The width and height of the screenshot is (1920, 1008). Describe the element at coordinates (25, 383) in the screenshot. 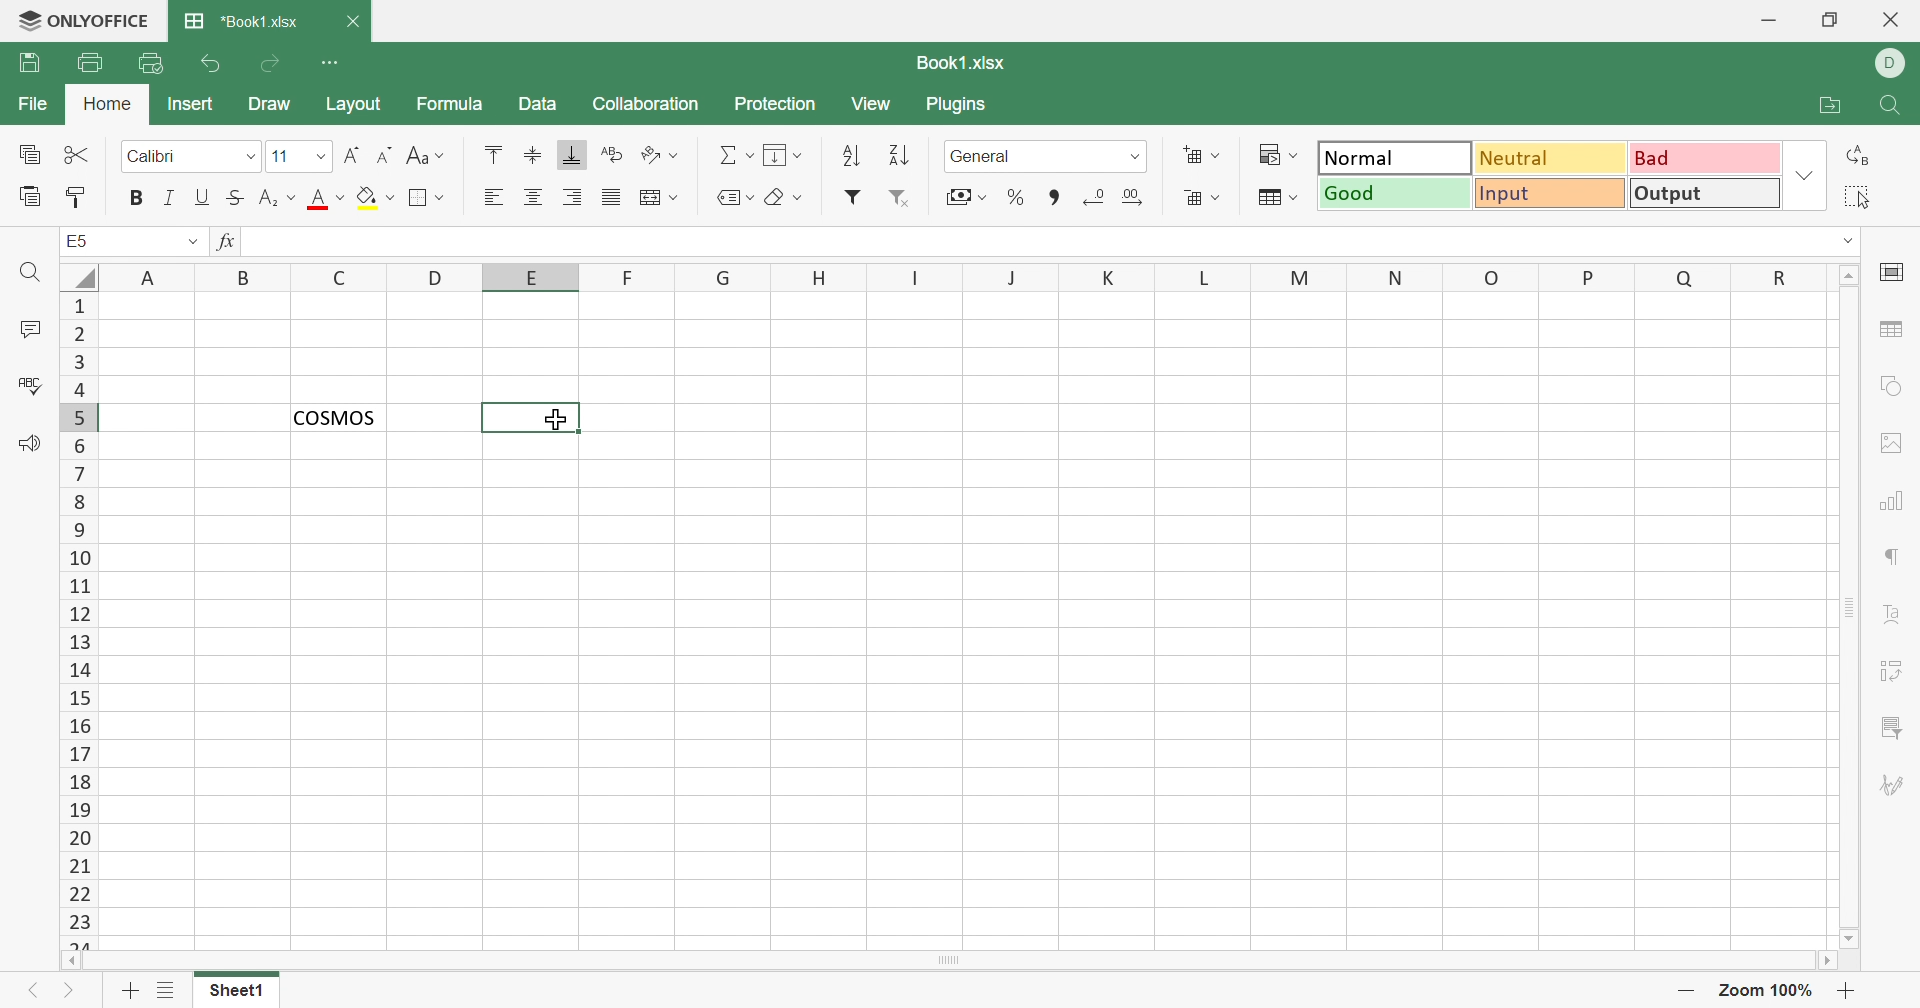

I see `Check spelling` at that location.